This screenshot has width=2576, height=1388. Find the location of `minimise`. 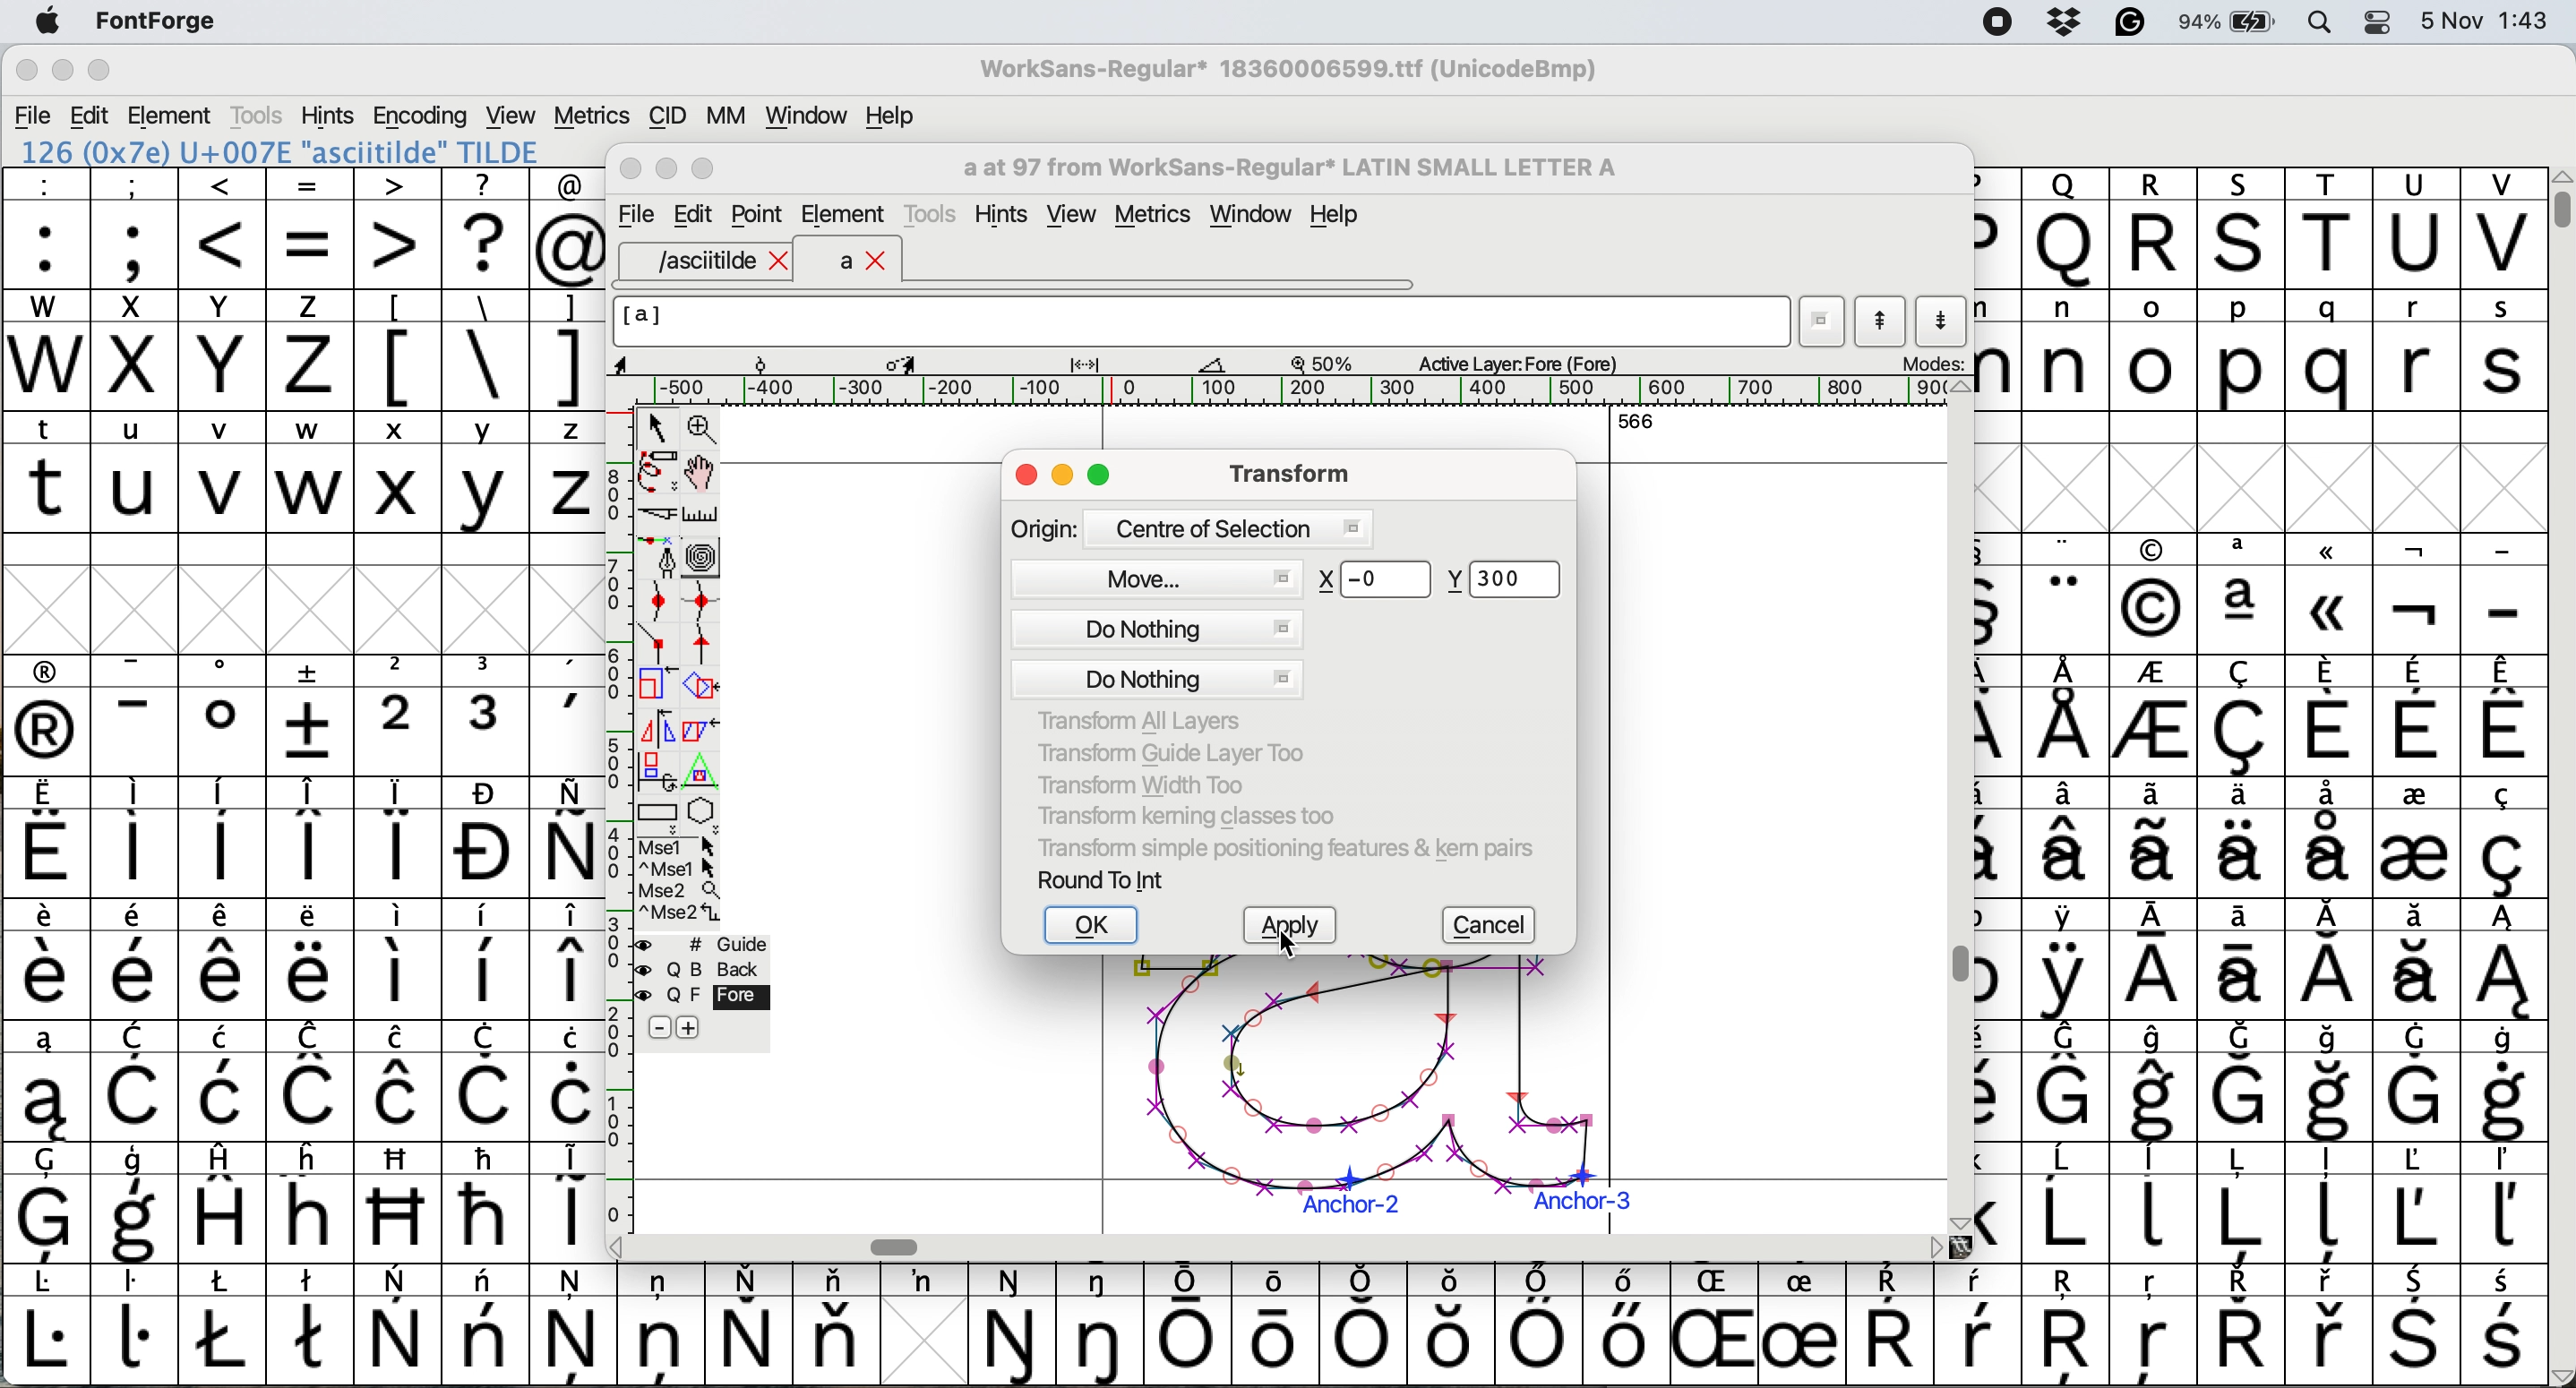

minimise is located at coordinates (60, 72).